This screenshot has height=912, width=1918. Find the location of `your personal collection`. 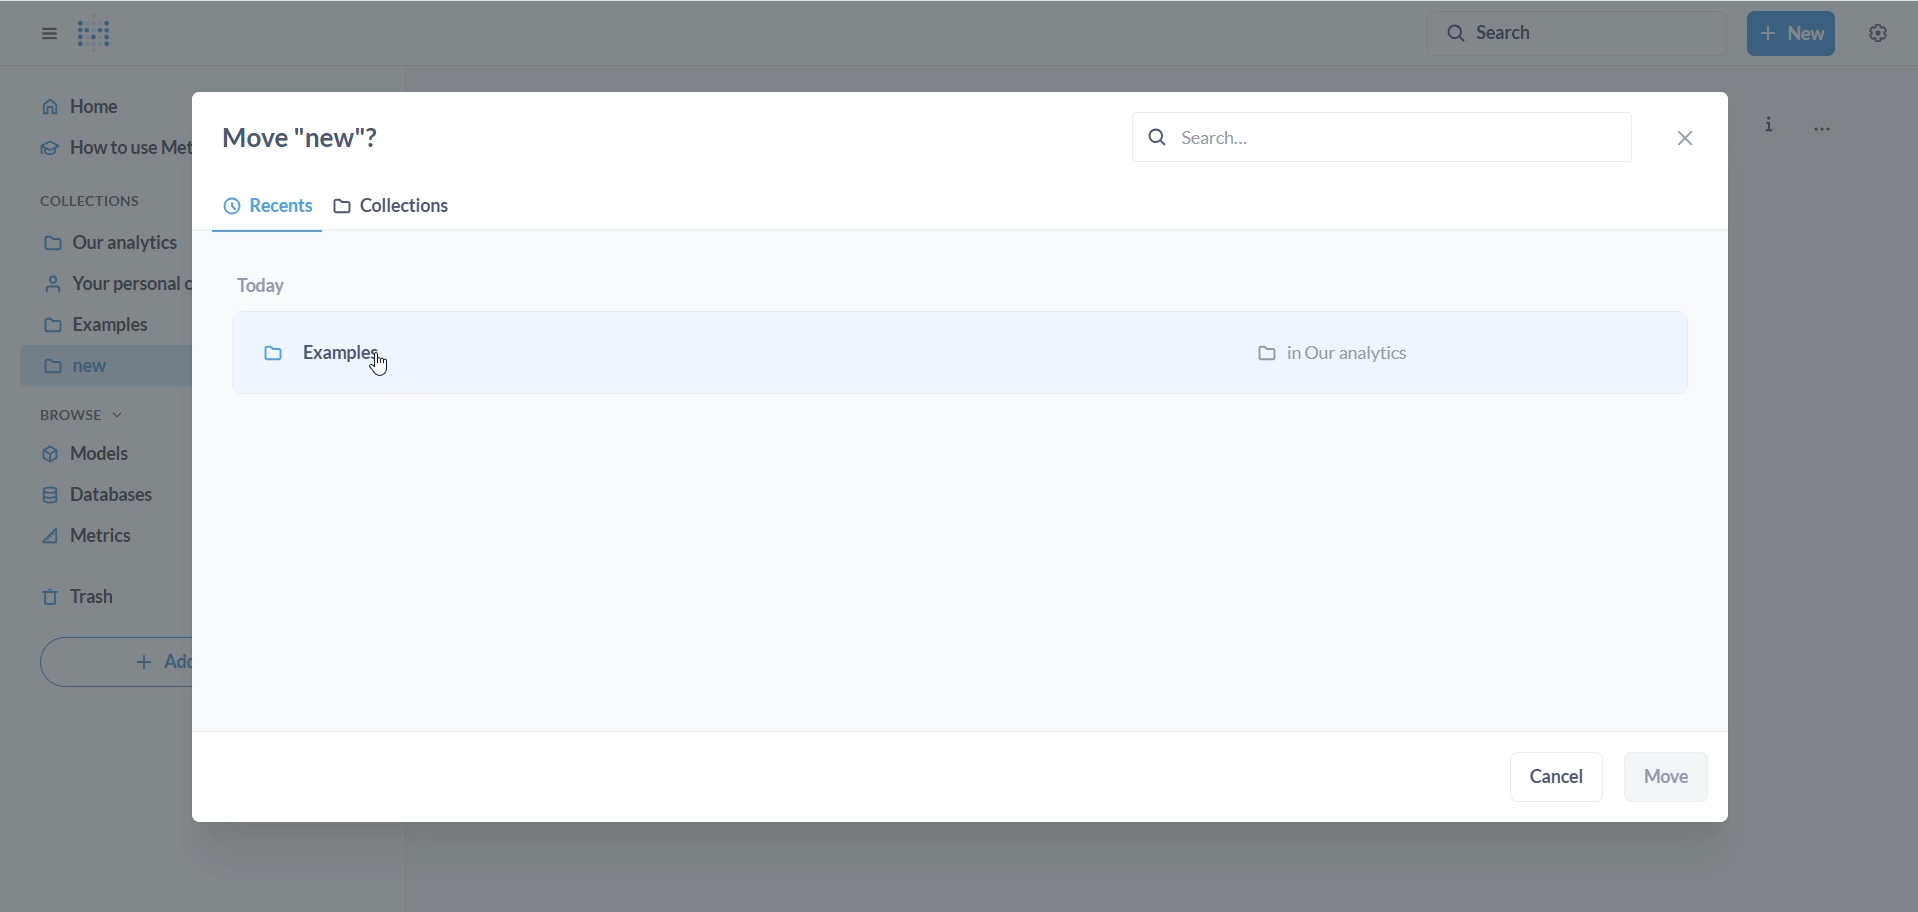

your personal collection is located at coordinates (111, 289).